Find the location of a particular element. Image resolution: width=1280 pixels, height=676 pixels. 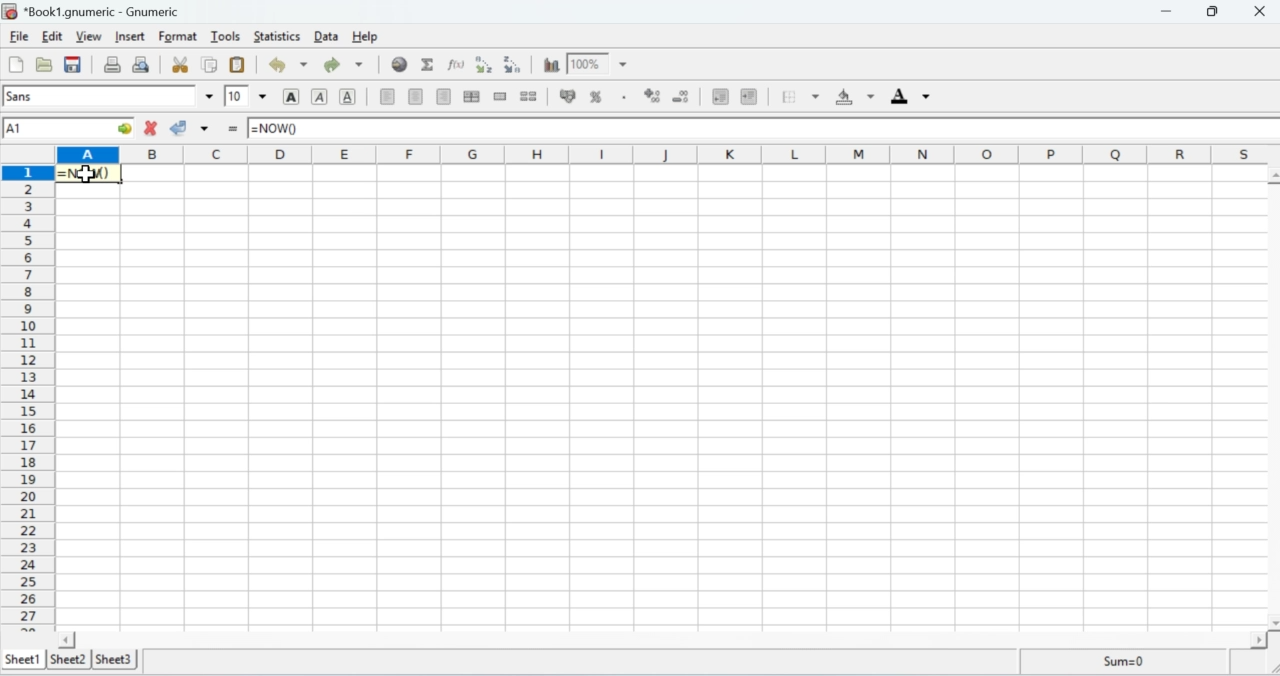

Center horizontally is located at coordinates (418, 98).